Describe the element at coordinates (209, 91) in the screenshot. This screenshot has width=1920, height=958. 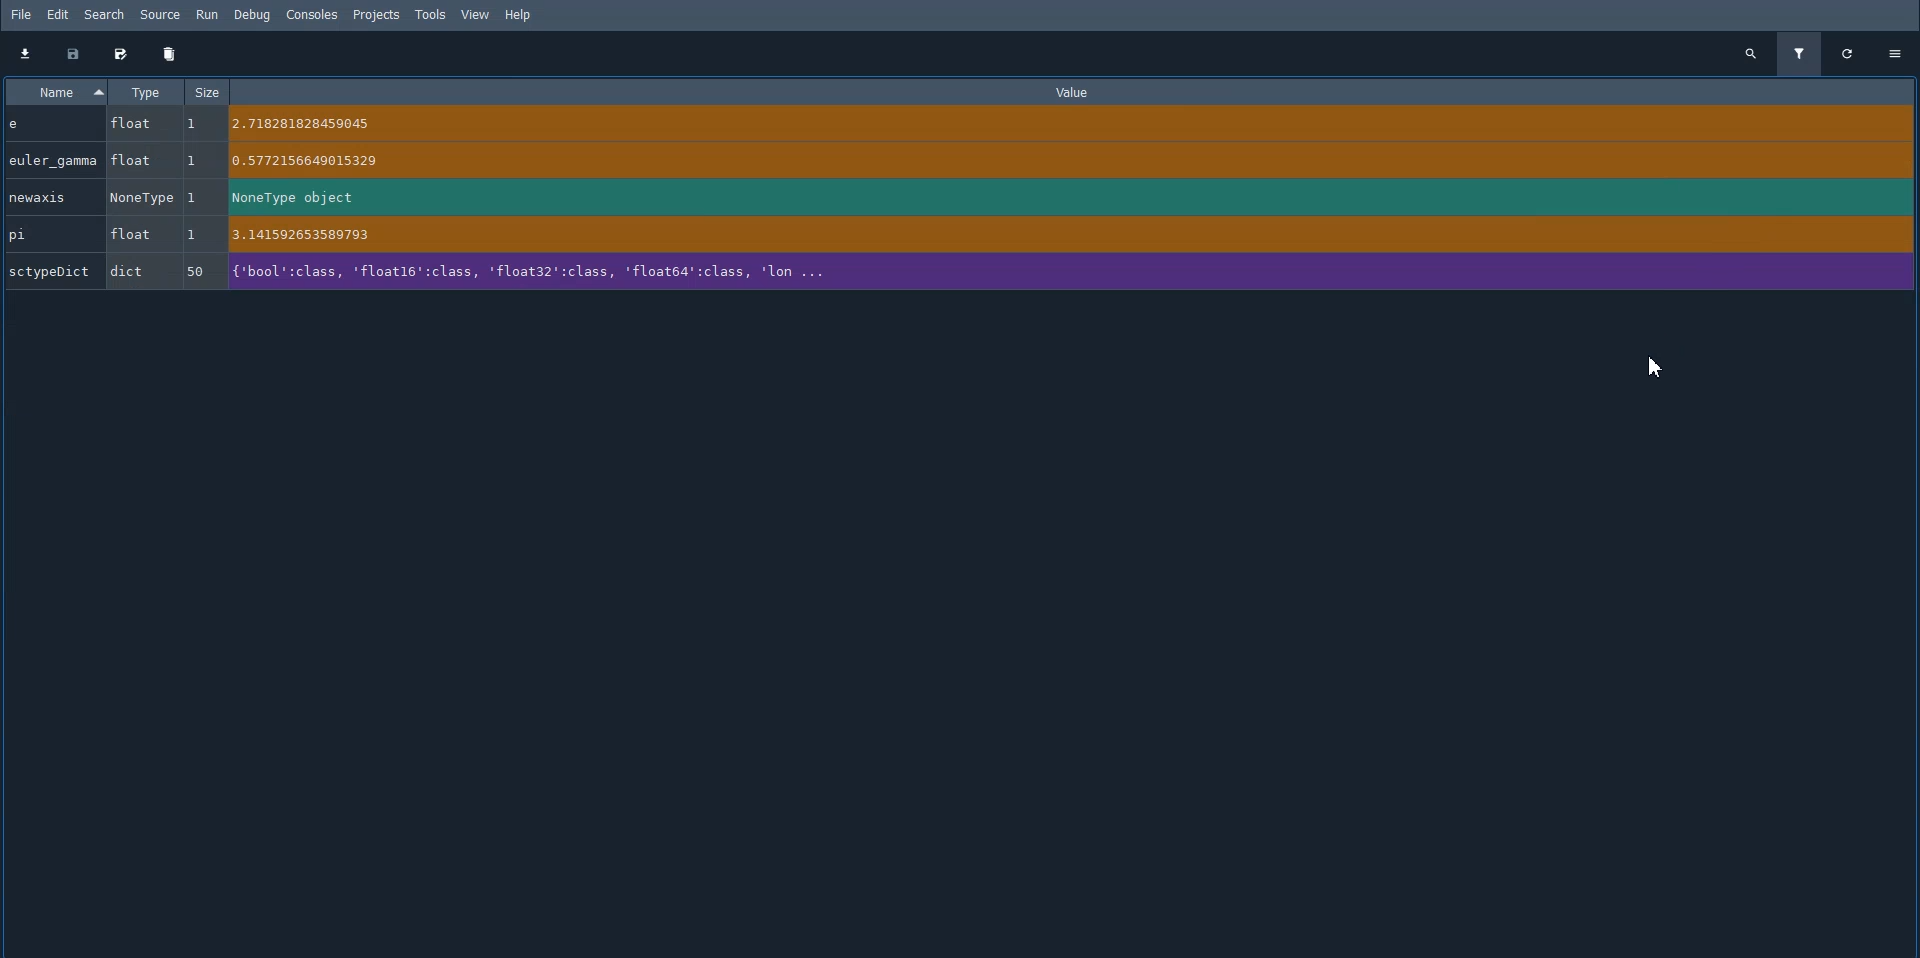
I see `Size` at that location.